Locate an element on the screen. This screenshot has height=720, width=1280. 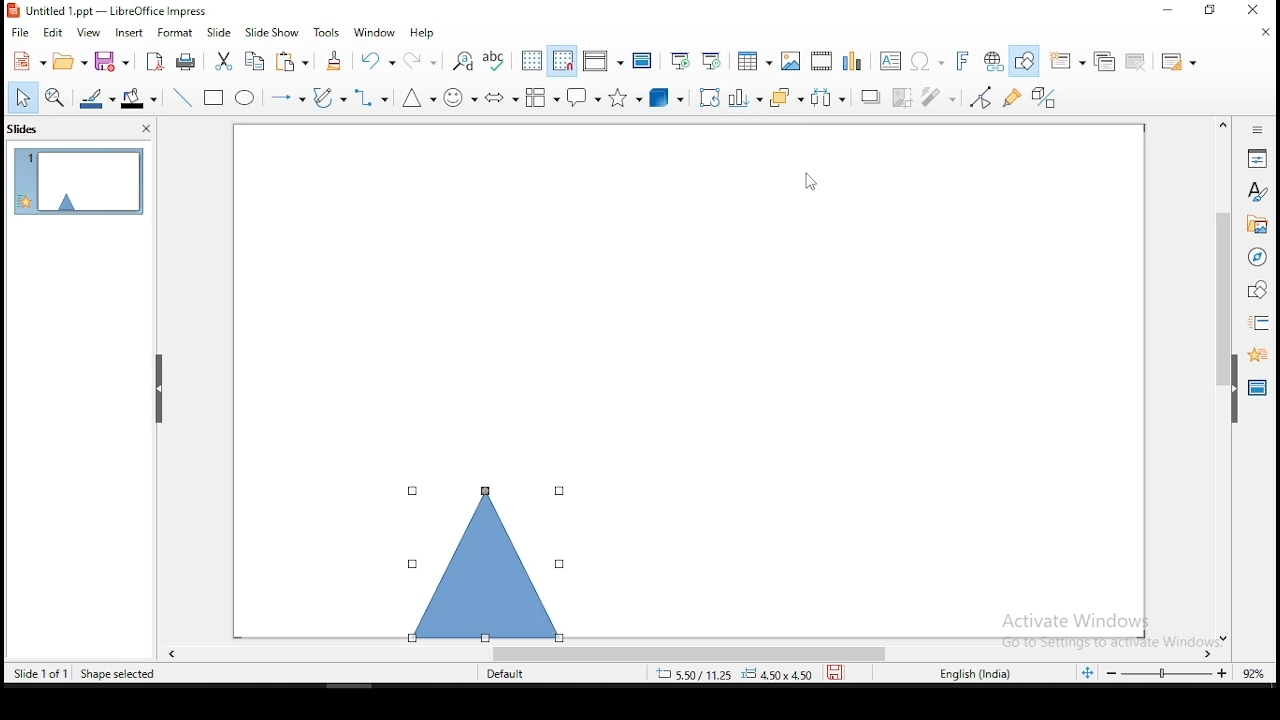
close document is located at coordinates (1267, 32).